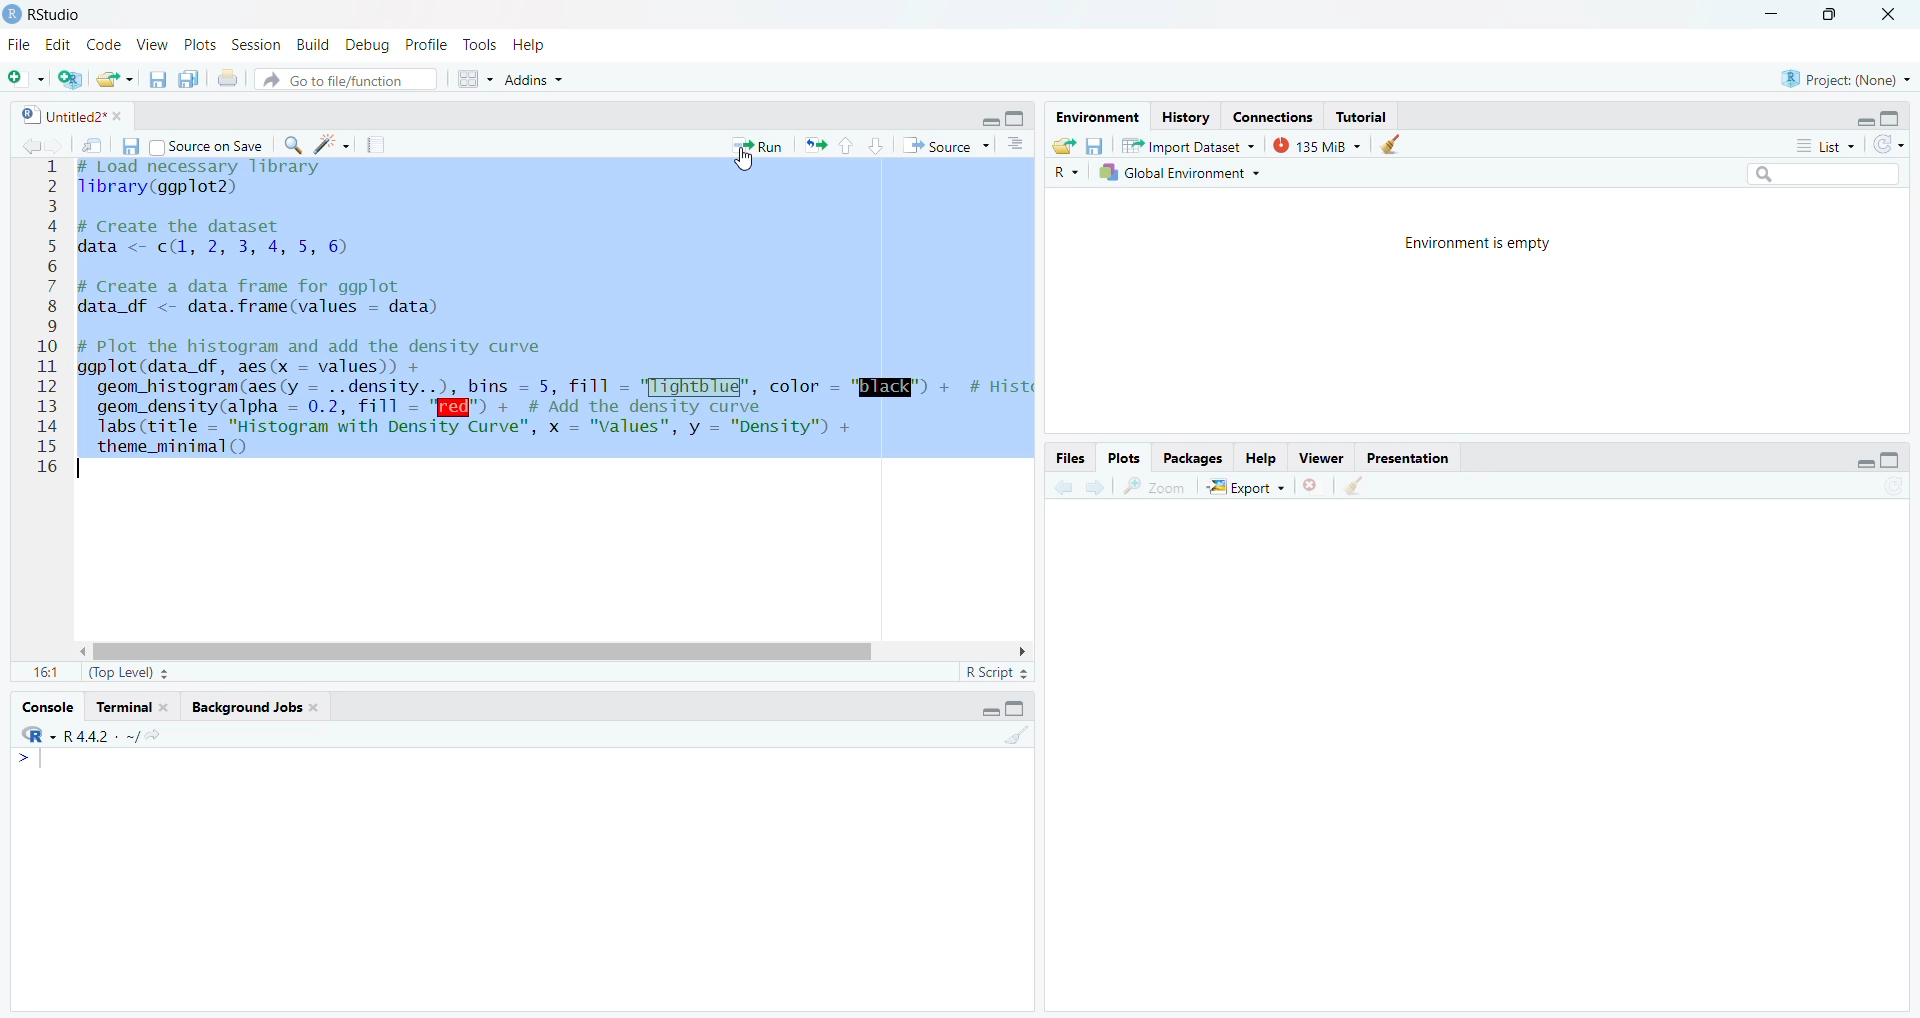 The image size is (1920, 1018). What do you see at coordinates (1832, 15) in the screenshot?
I see `maximize` at bounding box center [1832, 15].